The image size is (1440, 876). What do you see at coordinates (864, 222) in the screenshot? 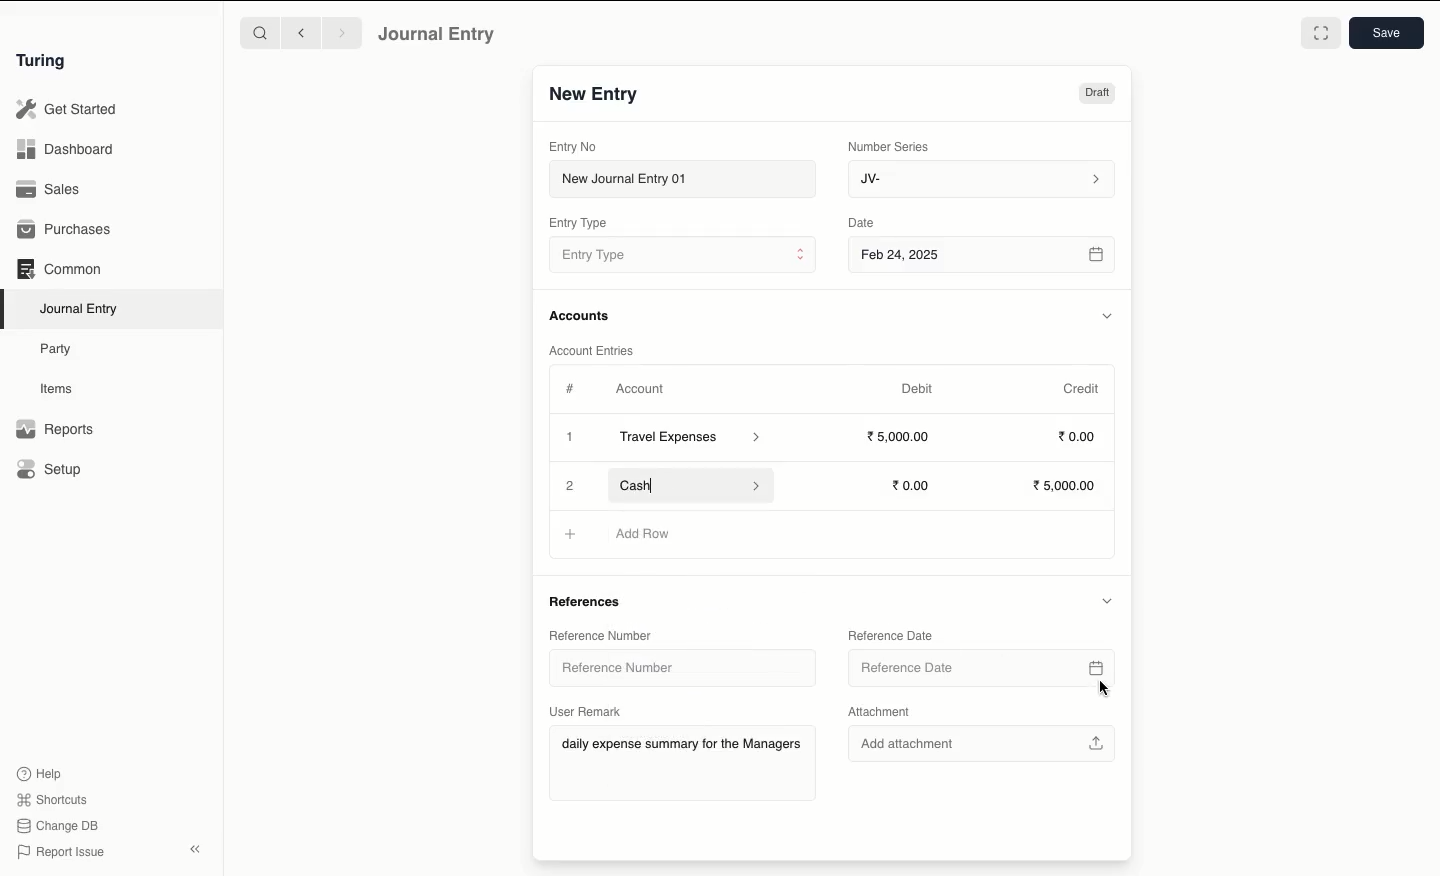
I see `Date` at bounding box center [864, 222].